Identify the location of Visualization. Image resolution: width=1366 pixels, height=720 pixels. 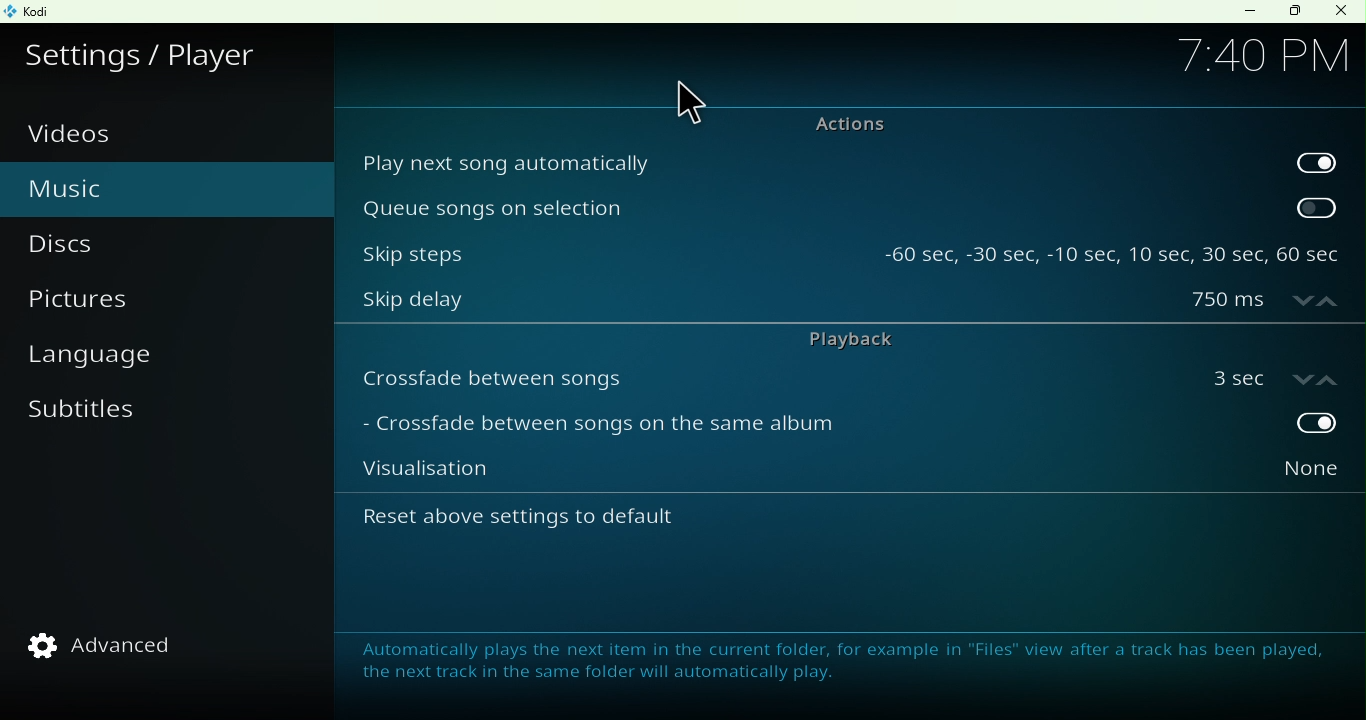
(762, 475).